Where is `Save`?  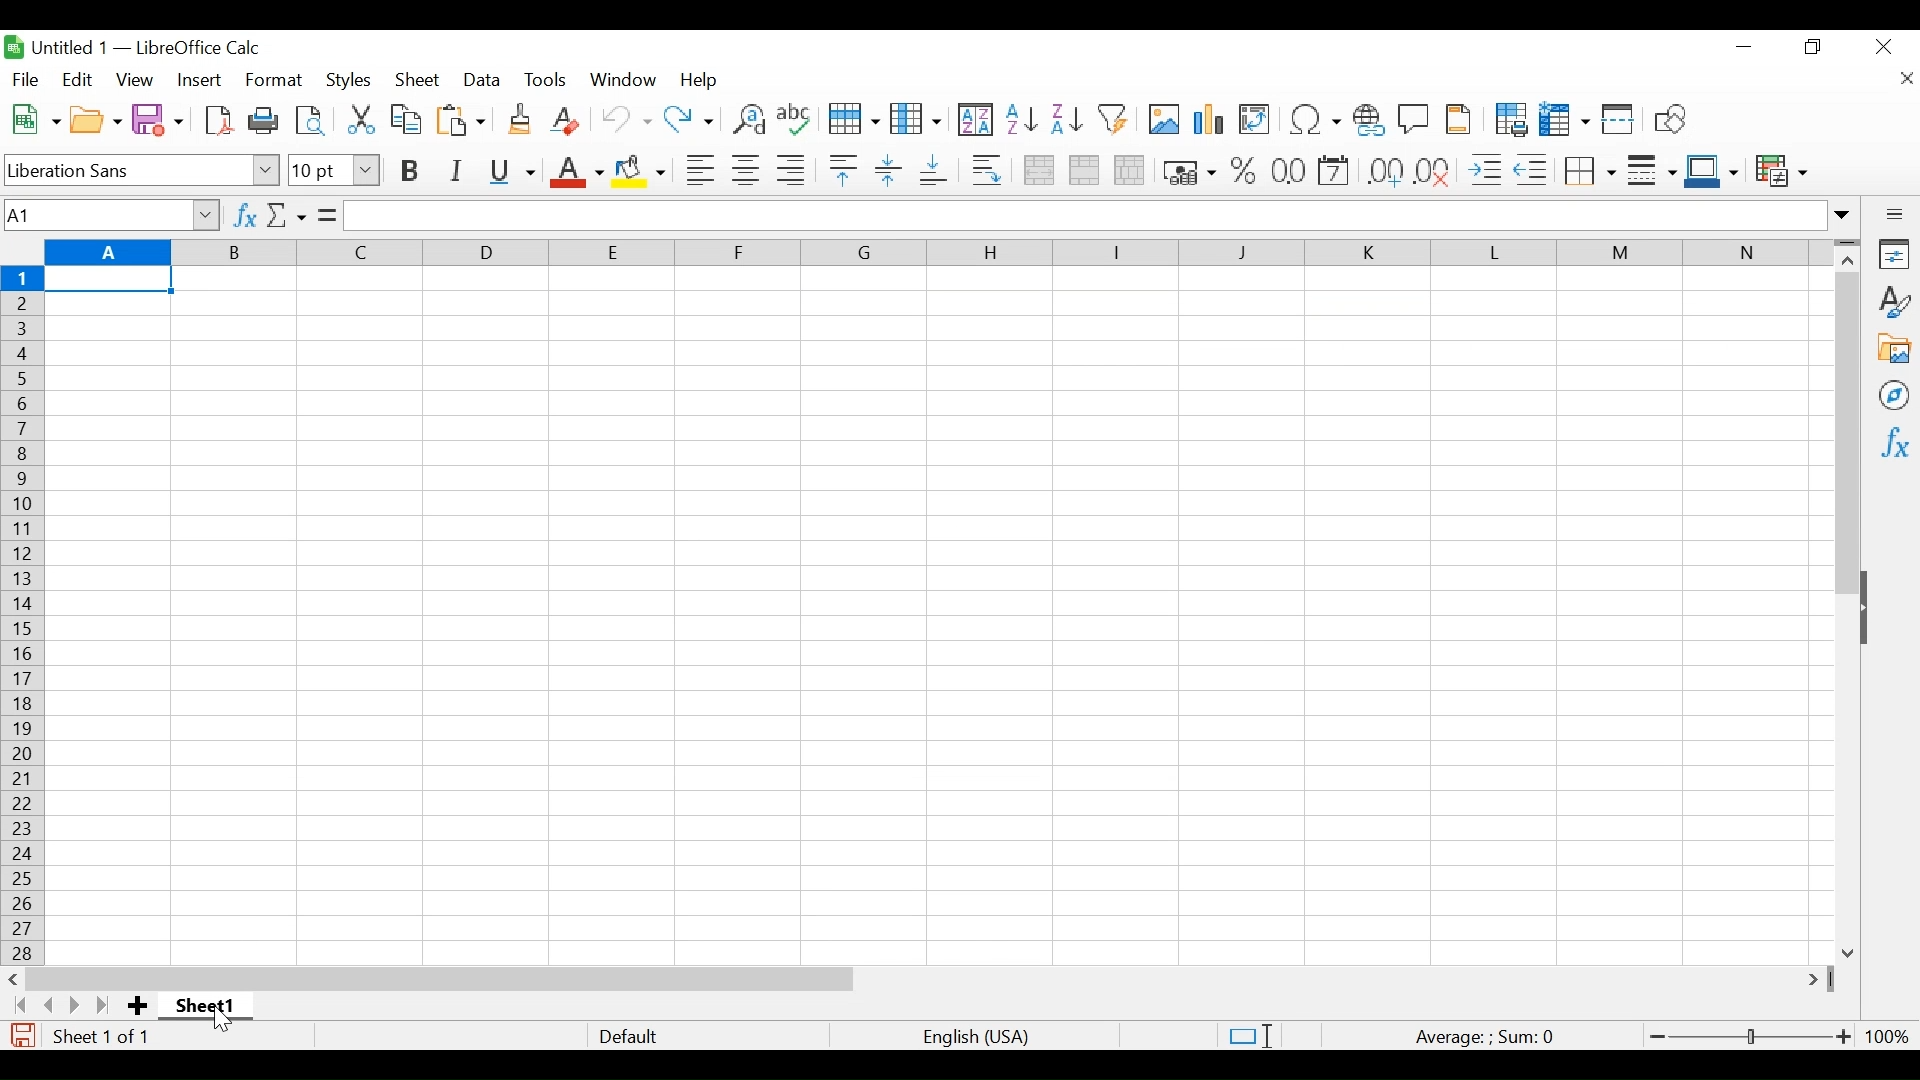 Save is located at coordinates (157, 118).